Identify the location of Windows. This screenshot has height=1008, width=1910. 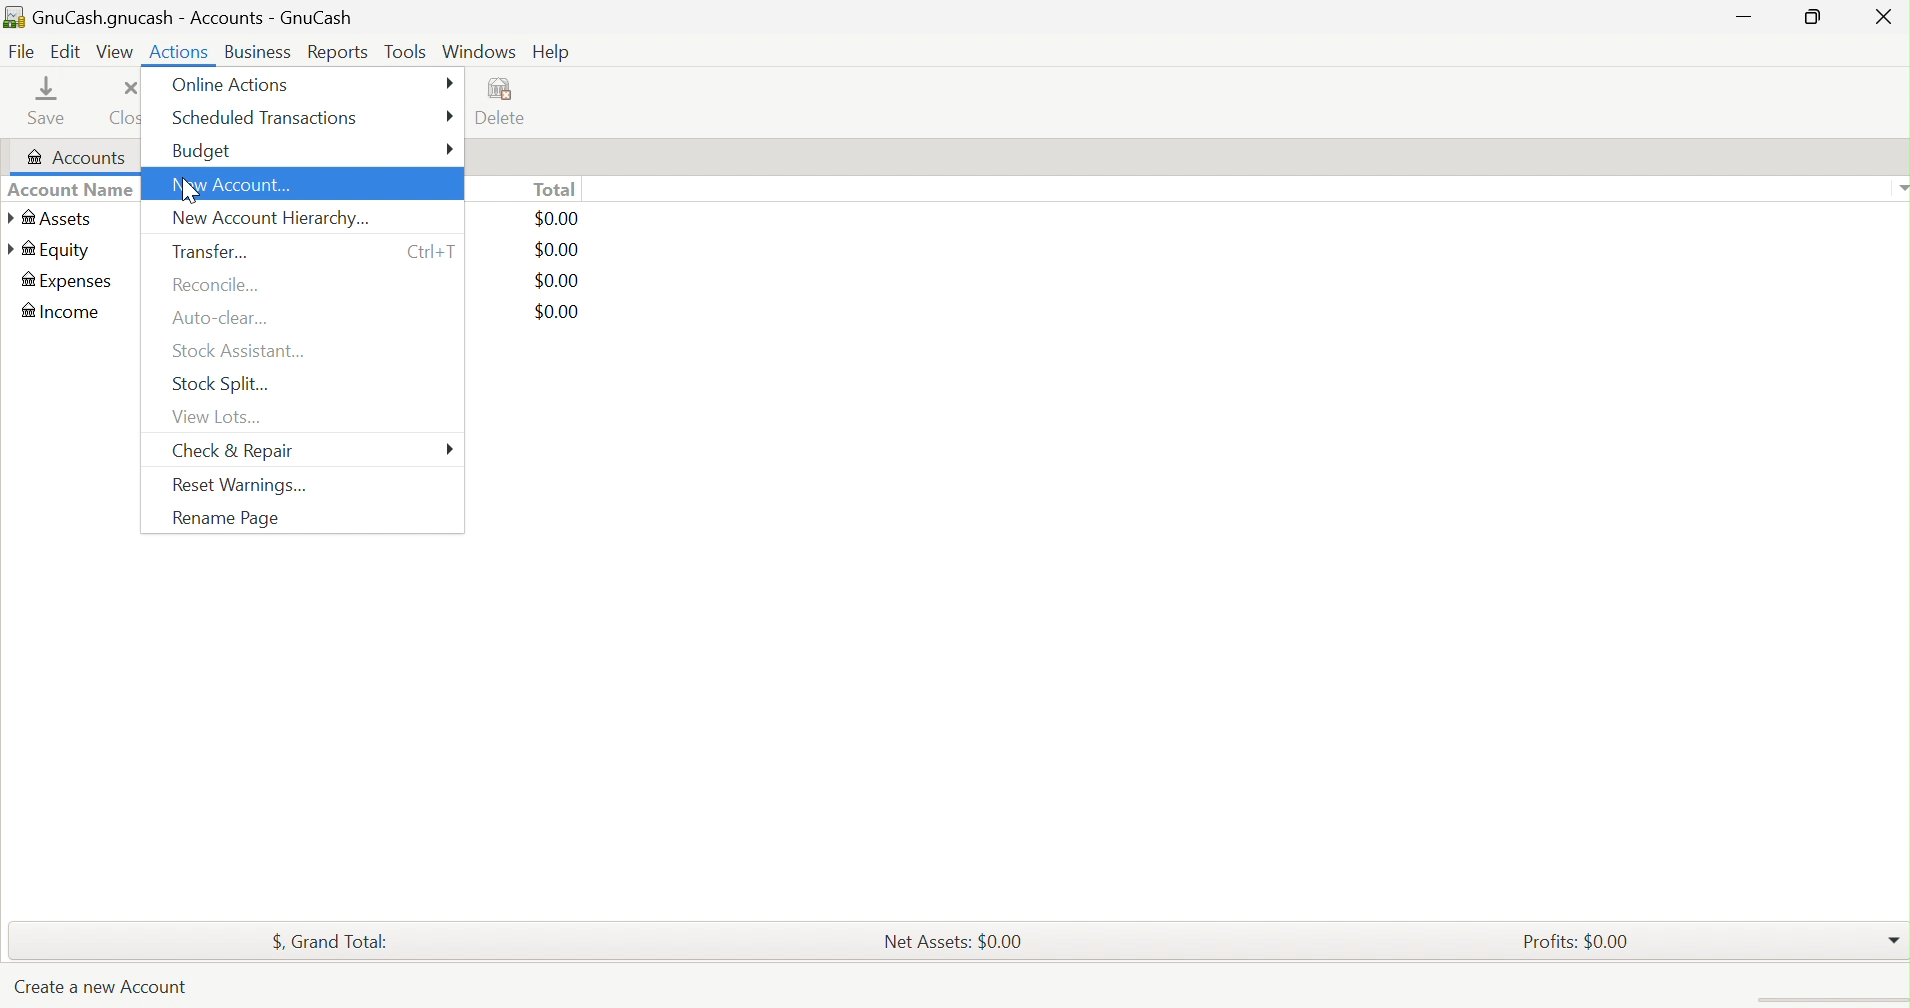
(477, 51).